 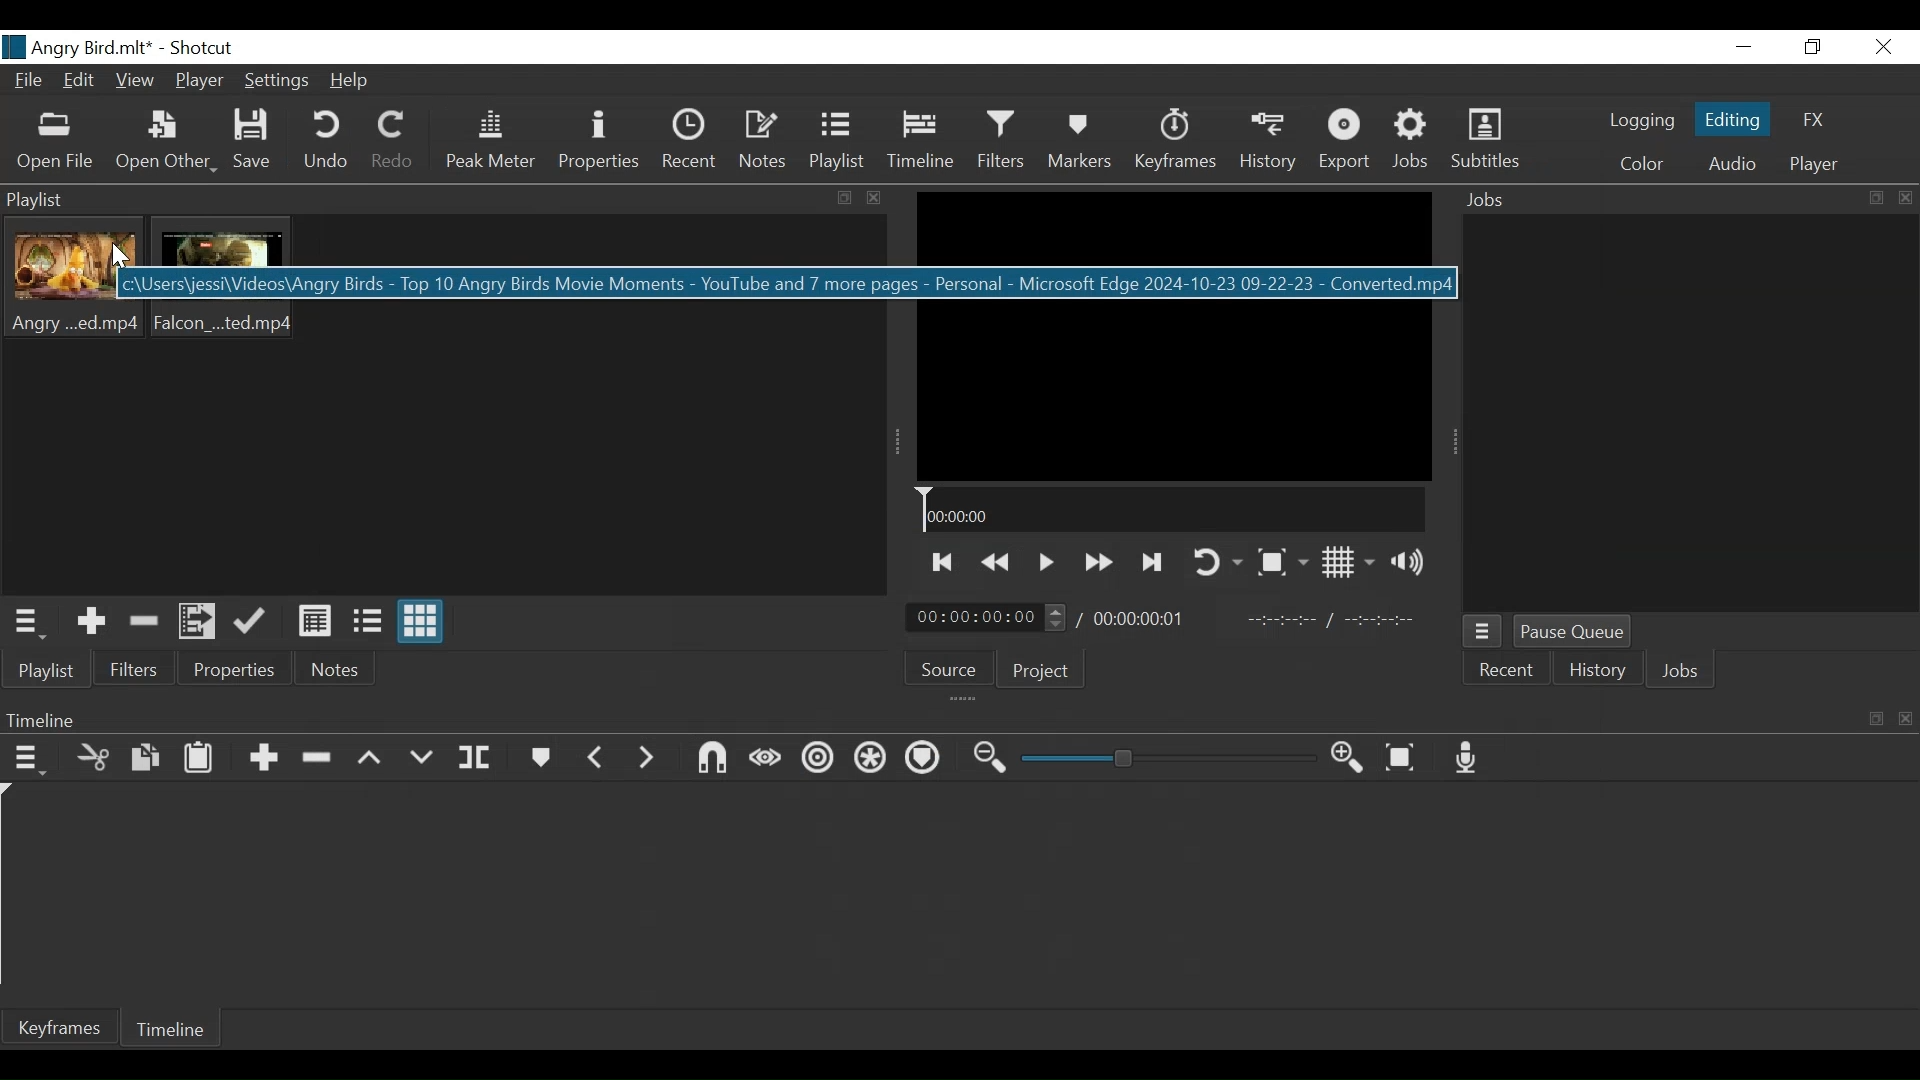 What do you see at coordinates (1484, 632) in the screenshot?
I see `Jobs Menu` at bounding box center [1484, 632].